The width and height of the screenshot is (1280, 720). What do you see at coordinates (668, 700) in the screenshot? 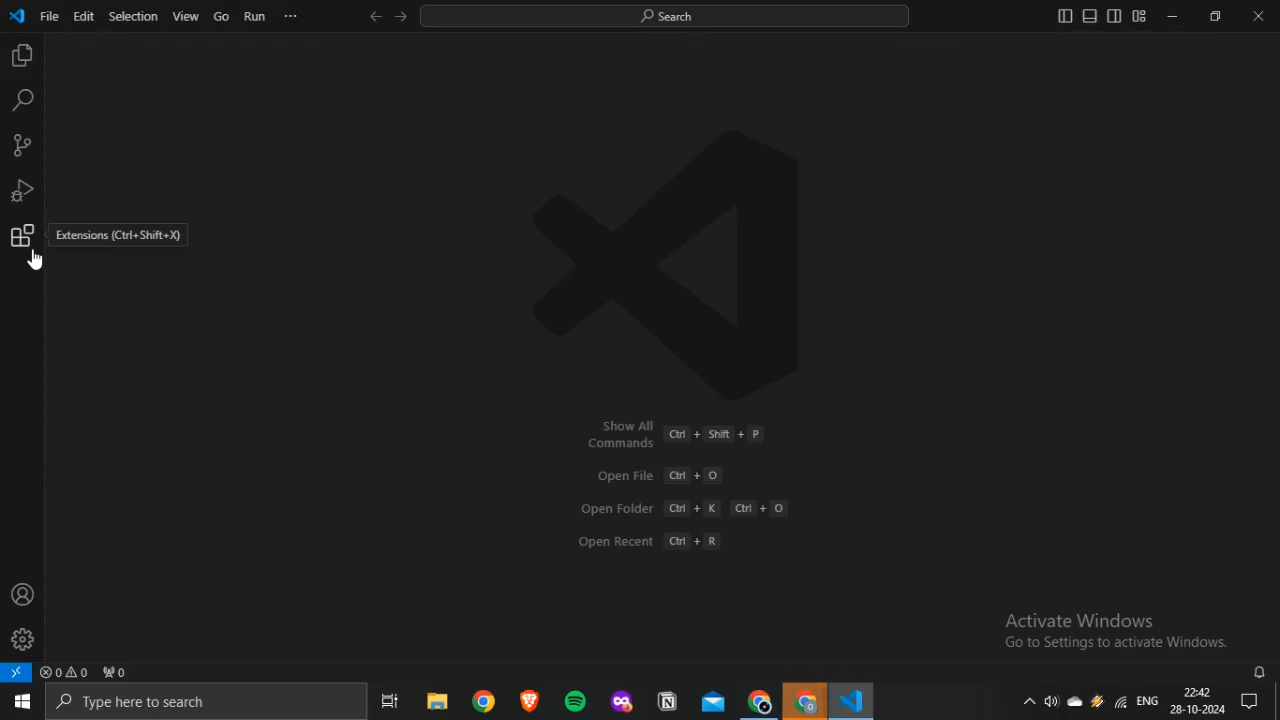
I see `notion` at bounding box center [668, 700].